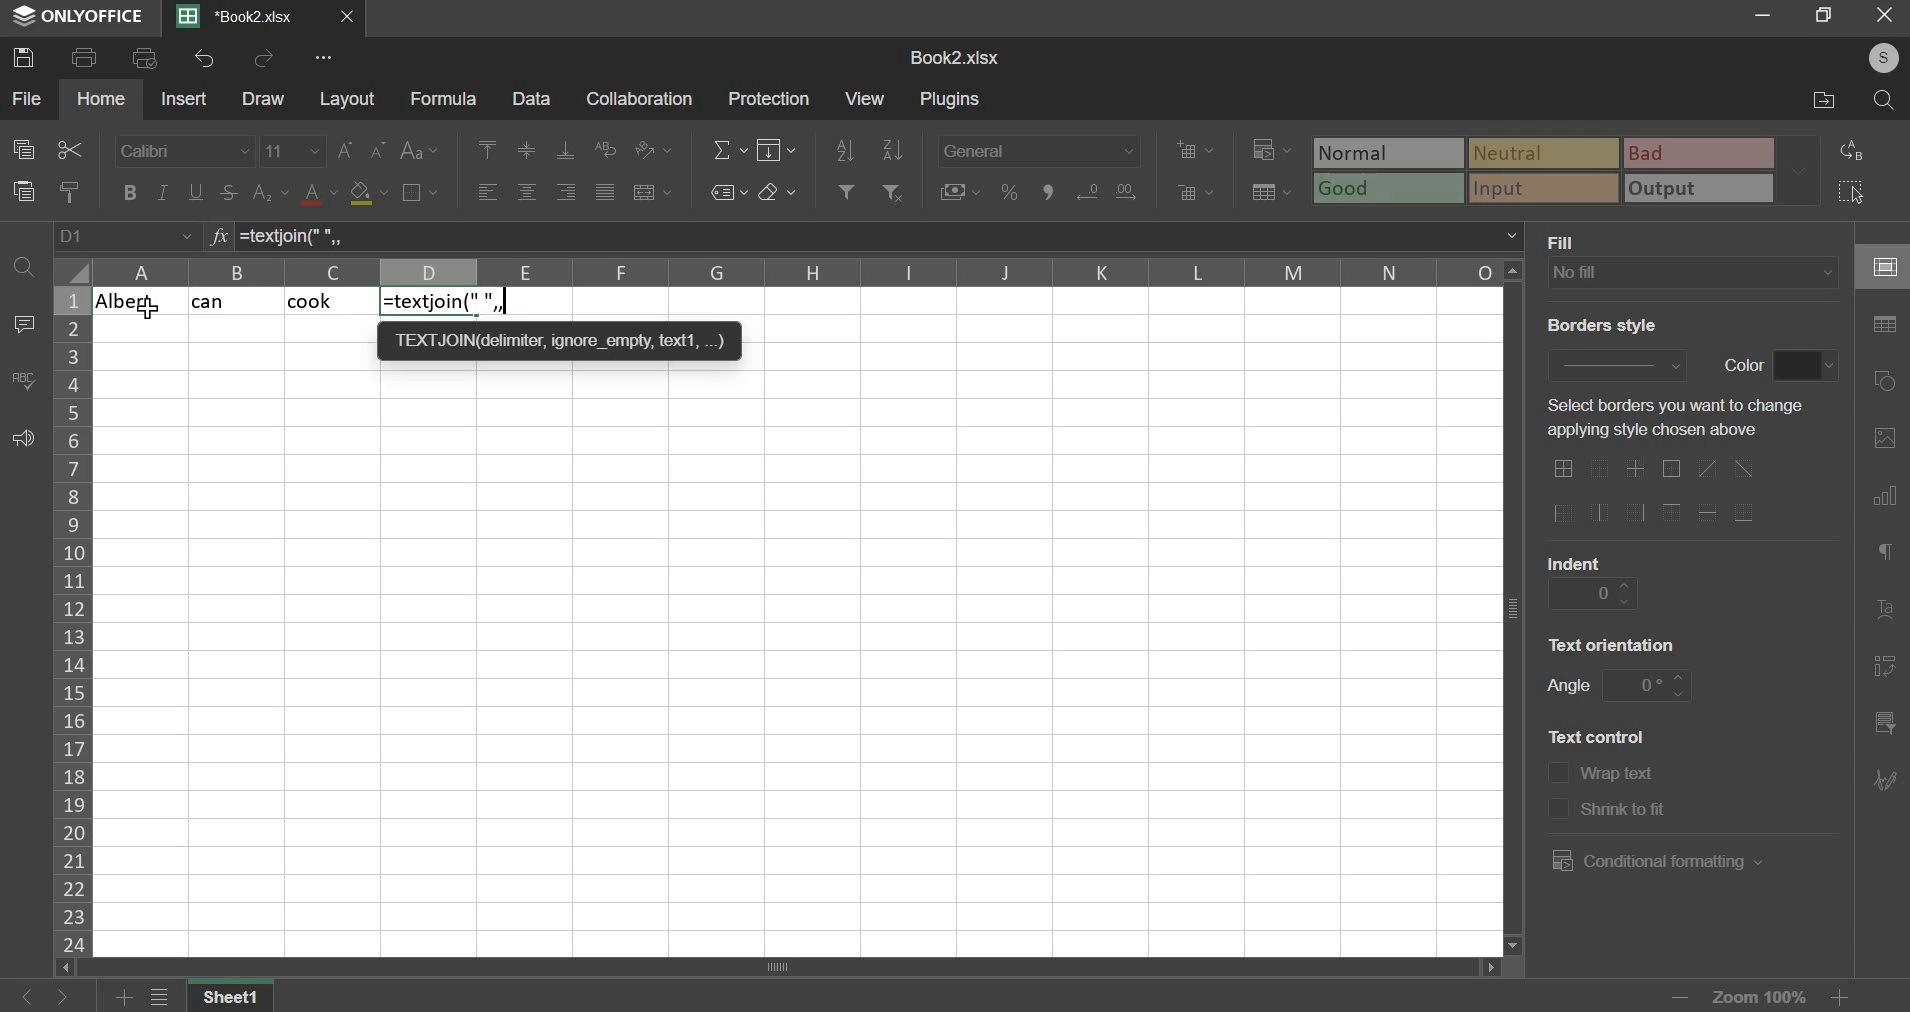  What do you see at coordinates (1599, 325) in the screenshot?
I see `text` at bounding box center [1599, 325].